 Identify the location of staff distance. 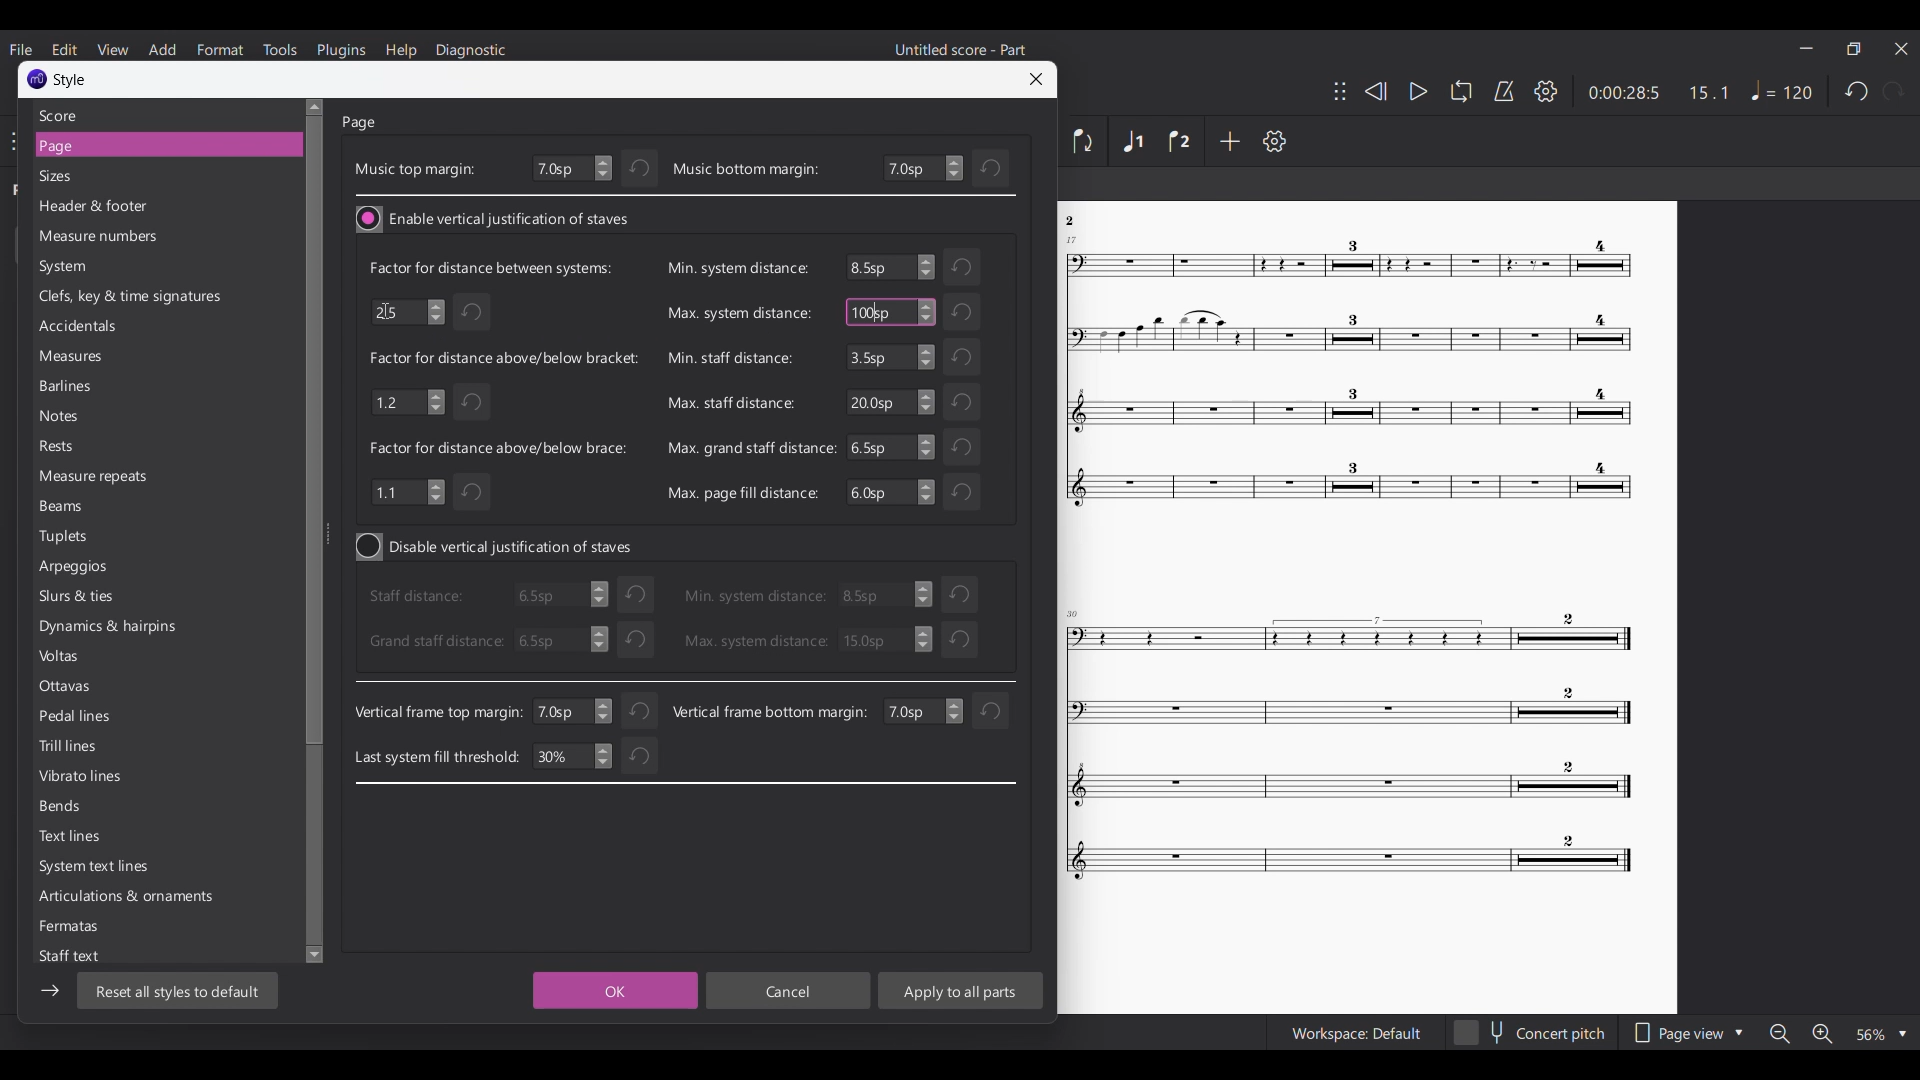
(421, 597).